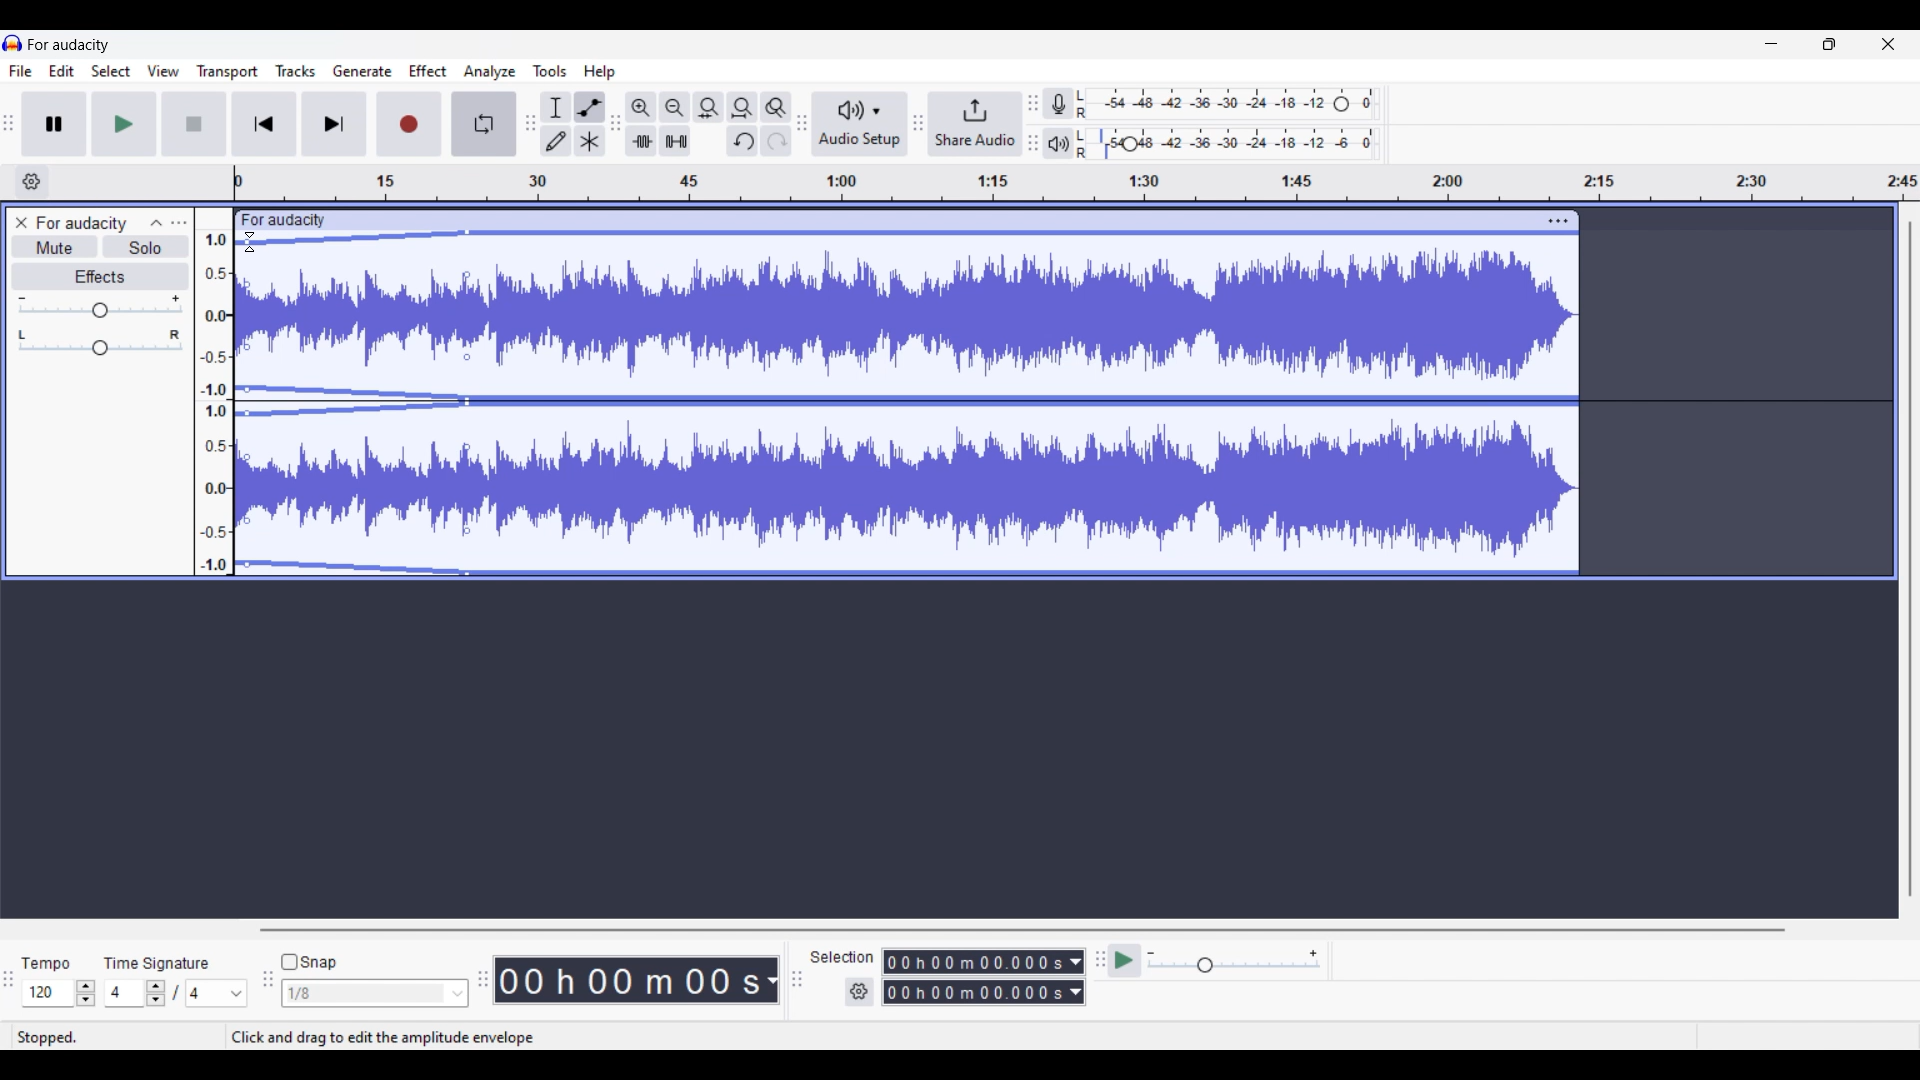  Describe the element at coordinates (125, 124) in the screenshot. I see `Play/Play once` at that location.